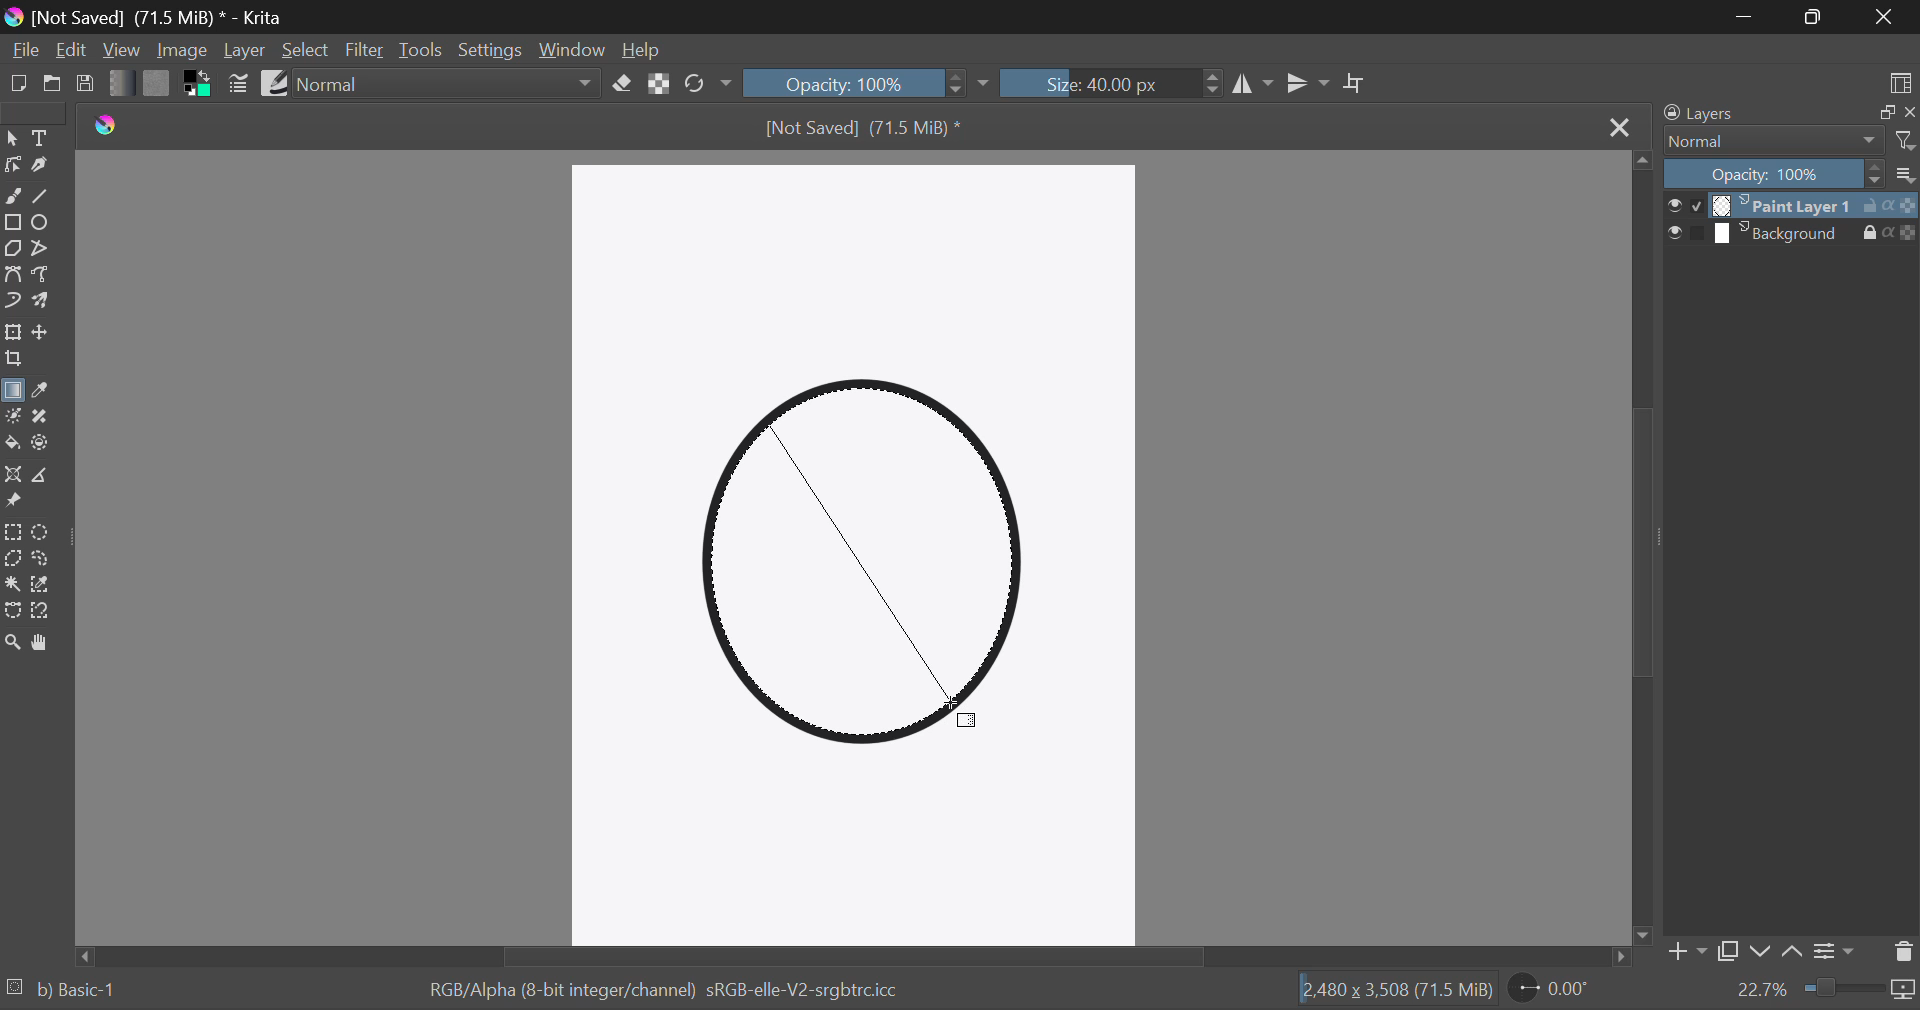  I want to click on Restore Down, so click(1745, 18).